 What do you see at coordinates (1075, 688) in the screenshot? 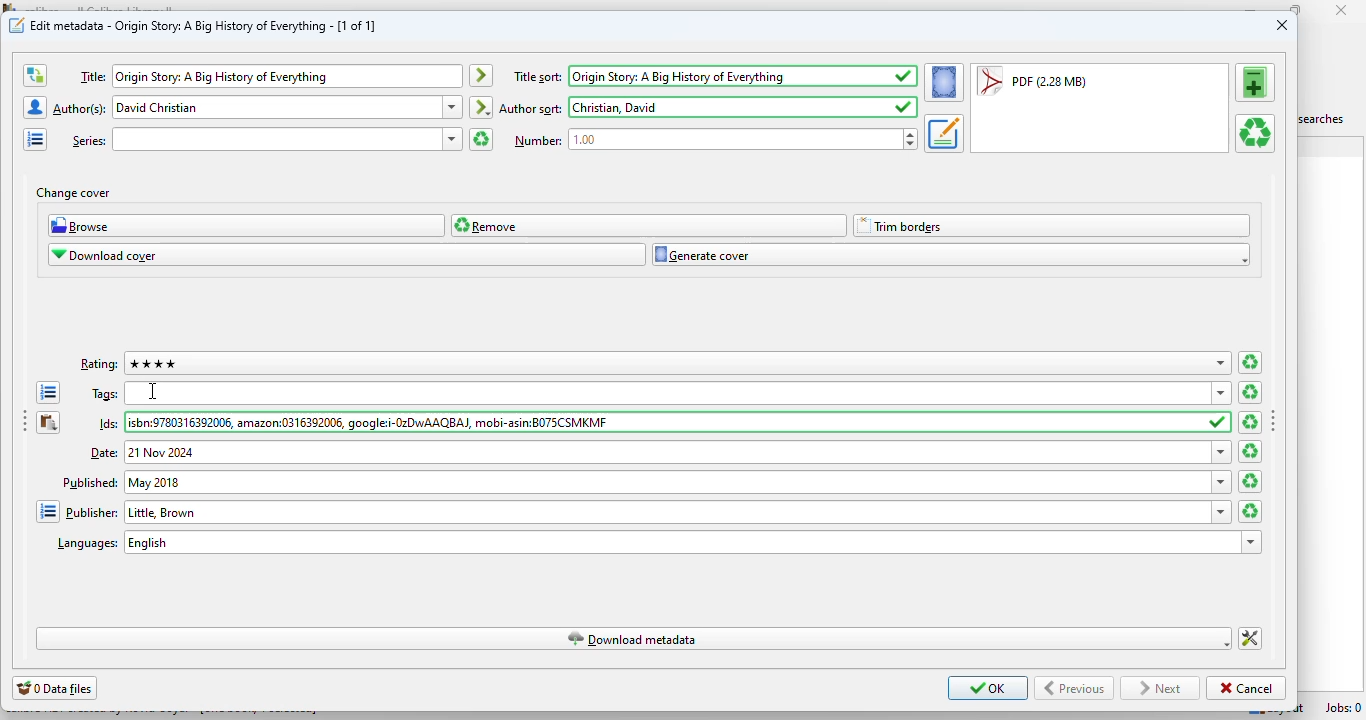
I see `Previous` at bounding box center [1075, 688].